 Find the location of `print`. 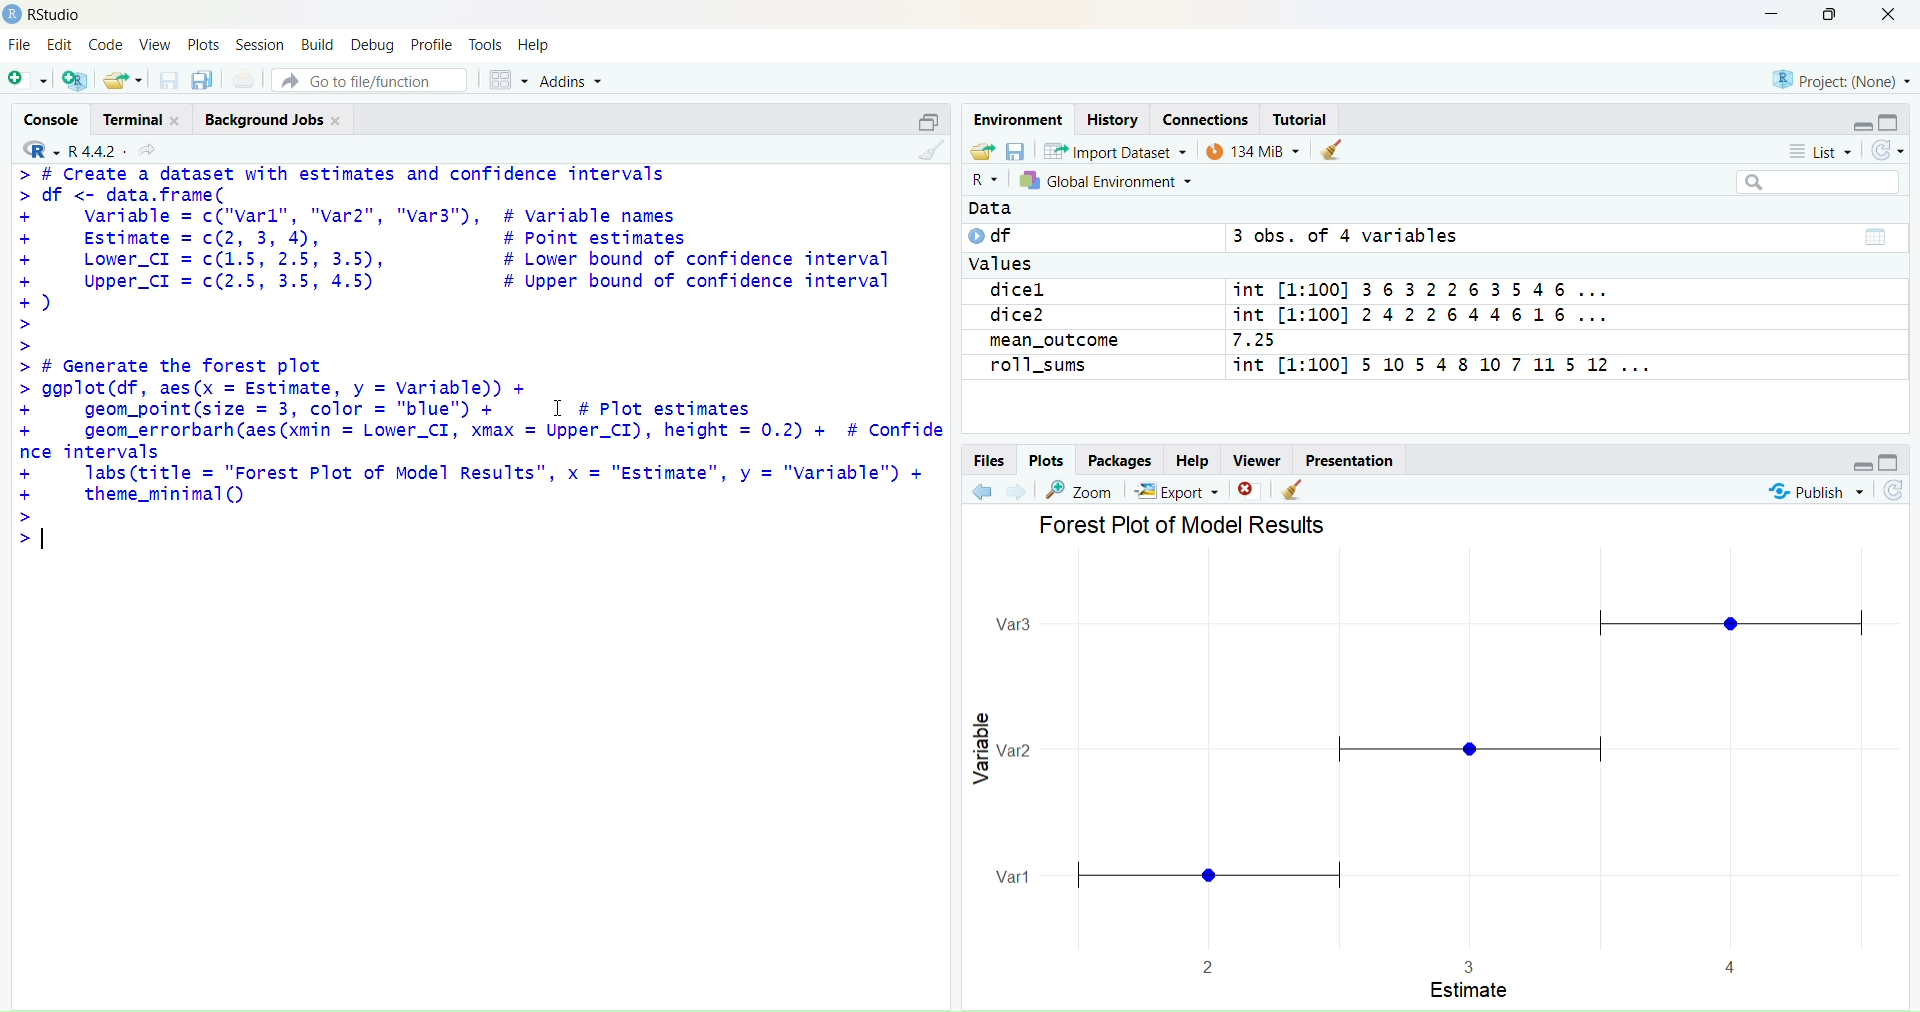

print is located at coordinates (243, 80).